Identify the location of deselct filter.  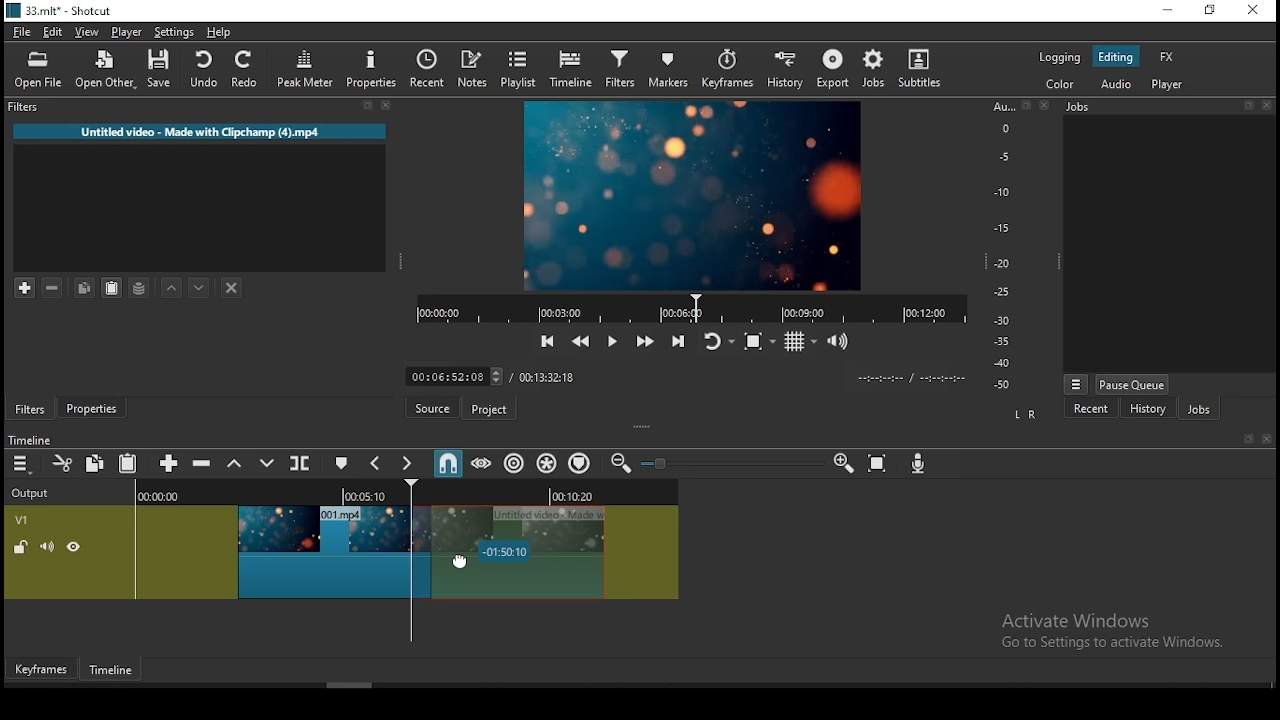
(231, 287).